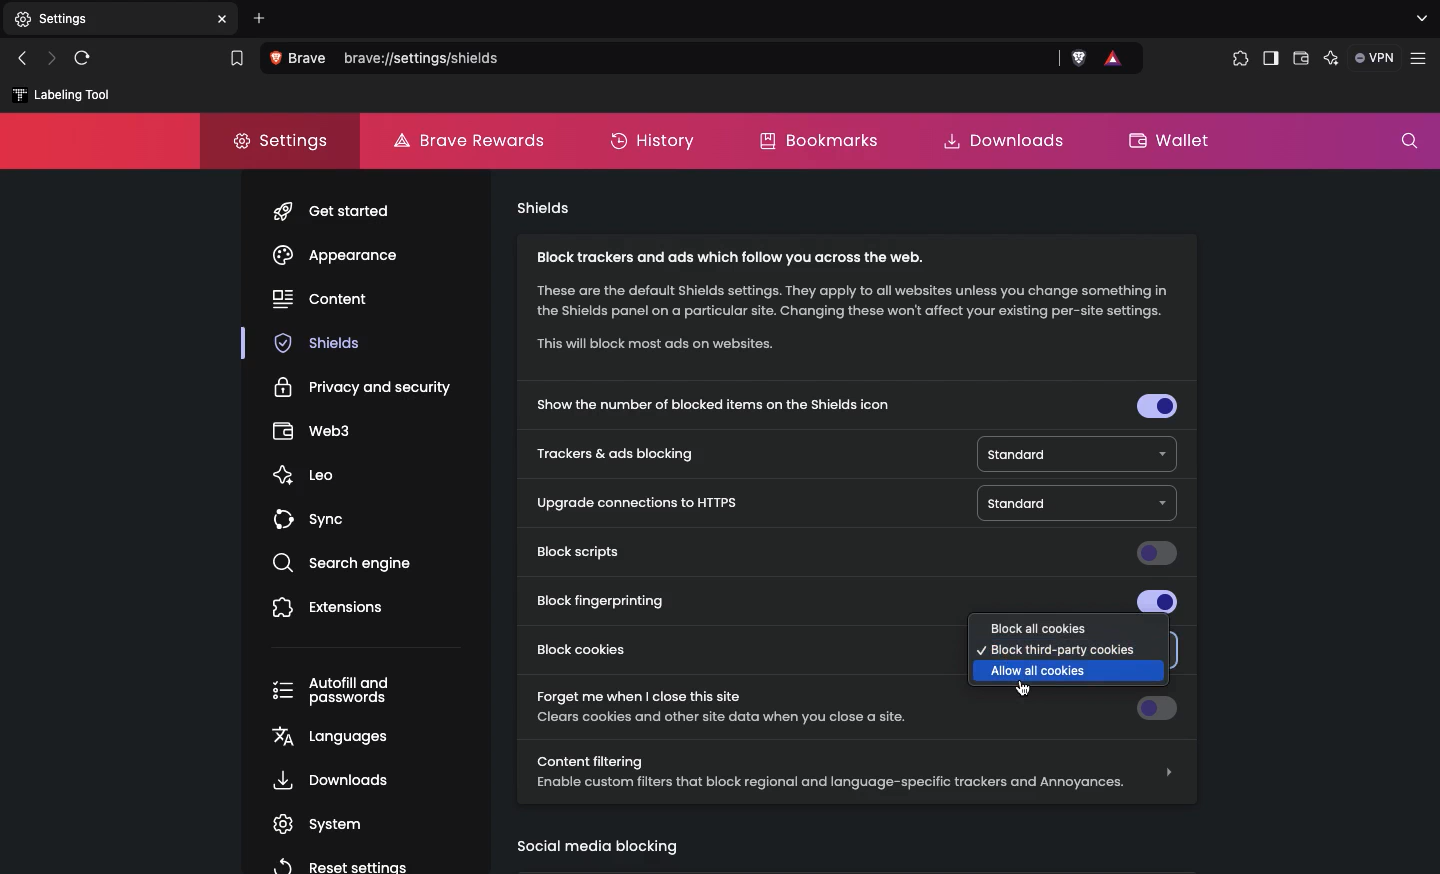  Describe the element at coordinates (321, 345) in the screenshot. I see `shields` at that location.